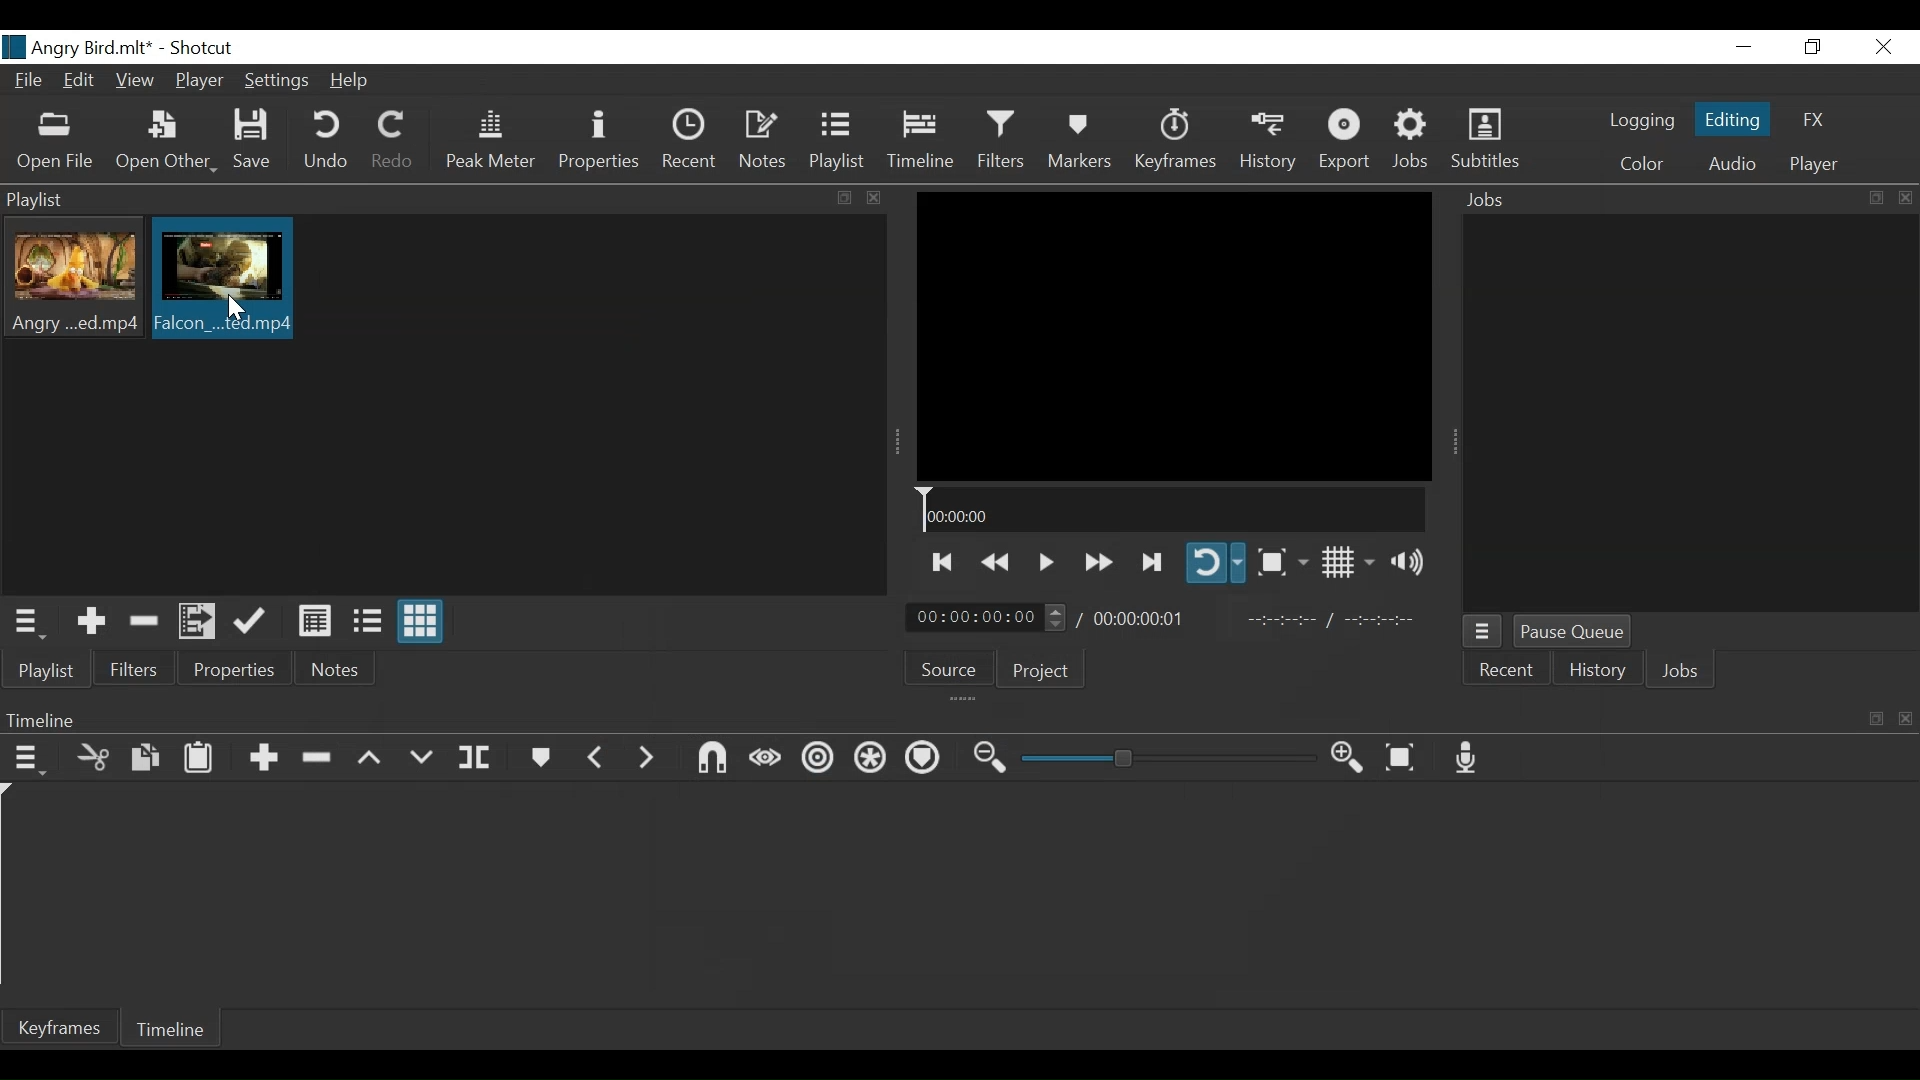 The width and height of the screenshot is (1920, 1080). I want to click on Properties, so click(231, 668).